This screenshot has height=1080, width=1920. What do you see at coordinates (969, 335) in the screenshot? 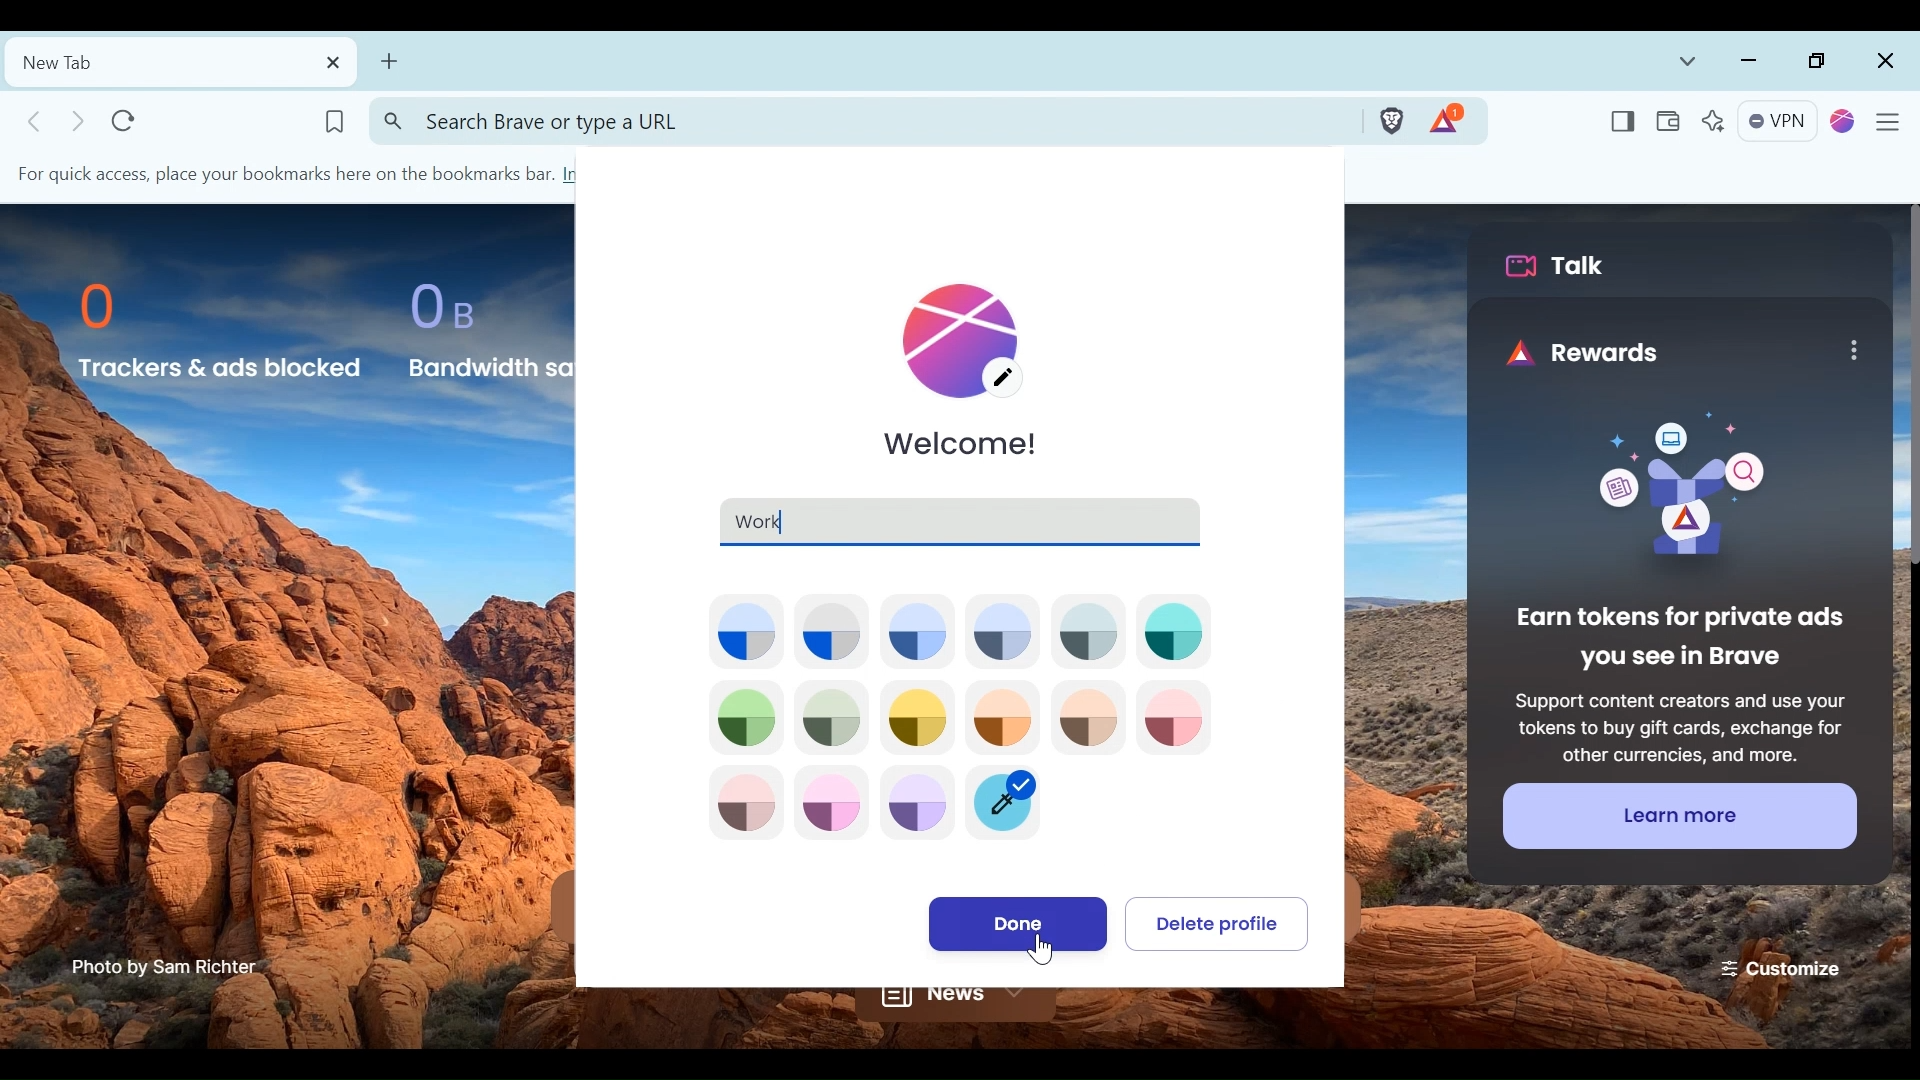
I see `Edit Profile Icon` at bounding box center [969, 335].